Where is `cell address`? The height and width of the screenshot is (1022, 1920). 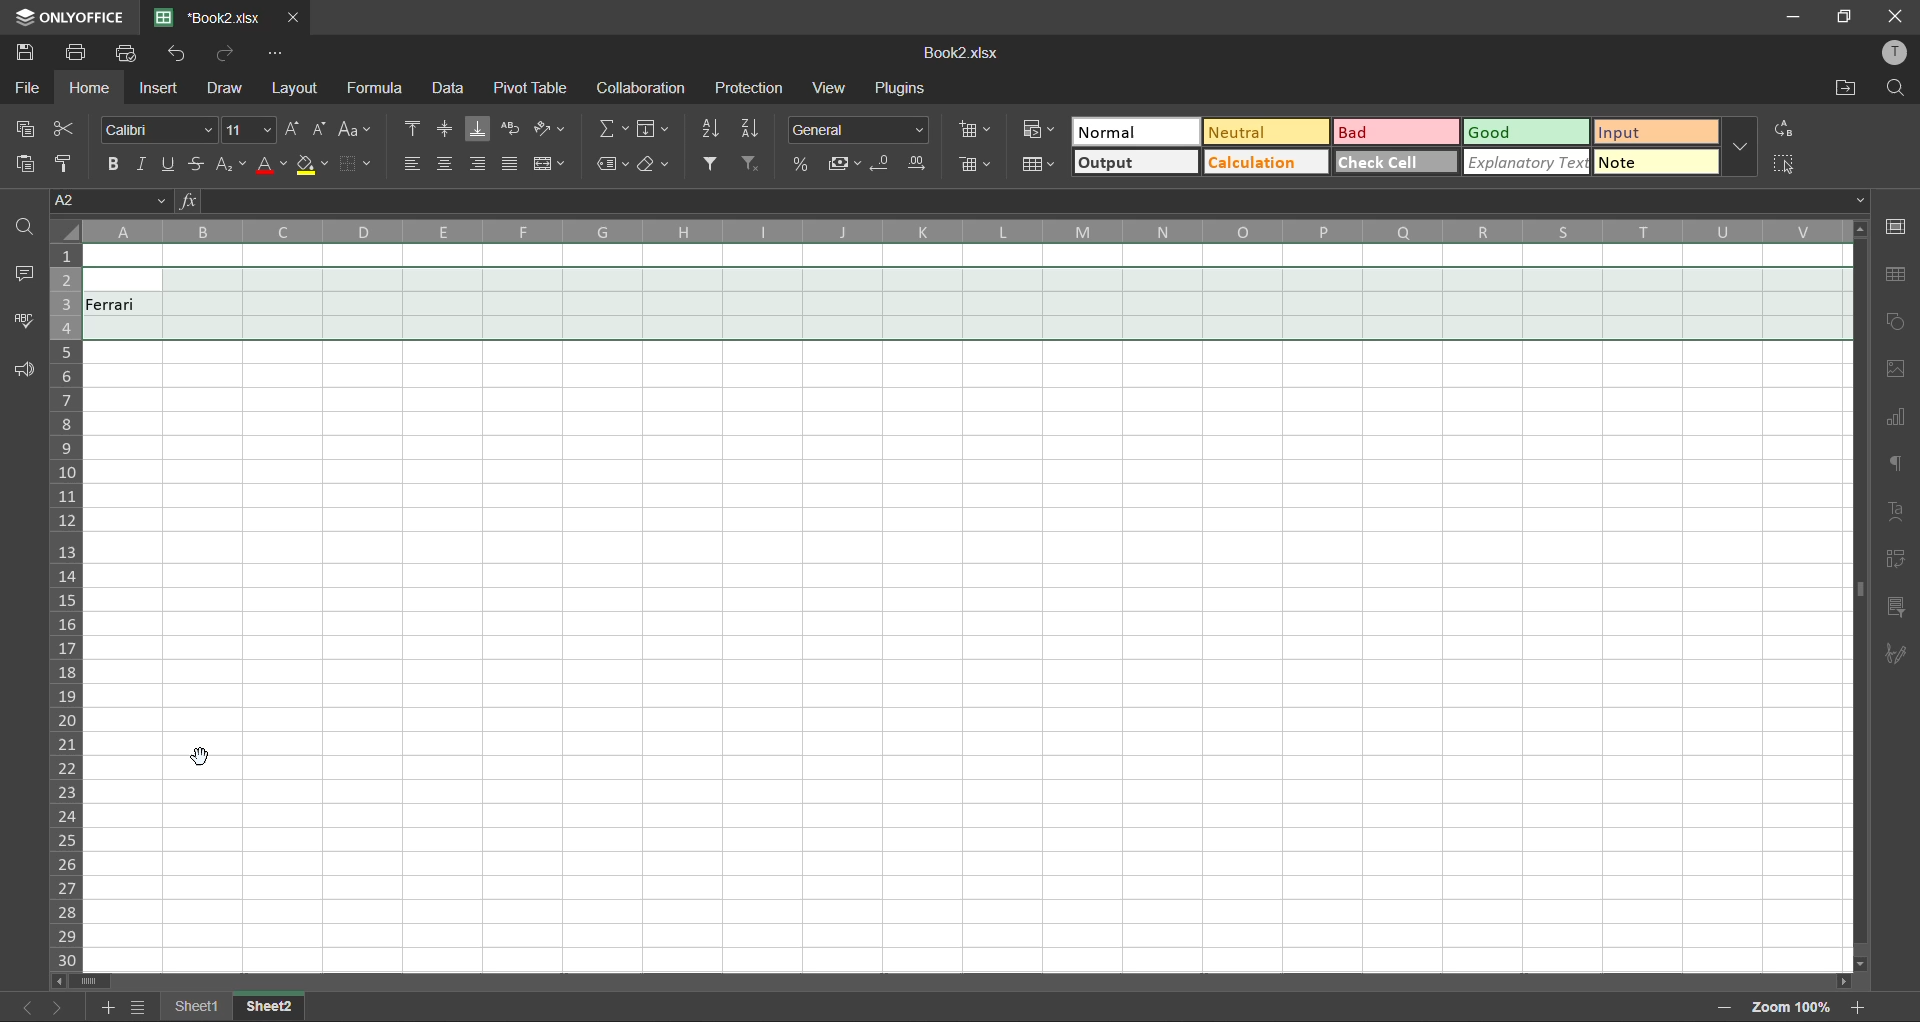 cell address is located at coordinates (112, 202).